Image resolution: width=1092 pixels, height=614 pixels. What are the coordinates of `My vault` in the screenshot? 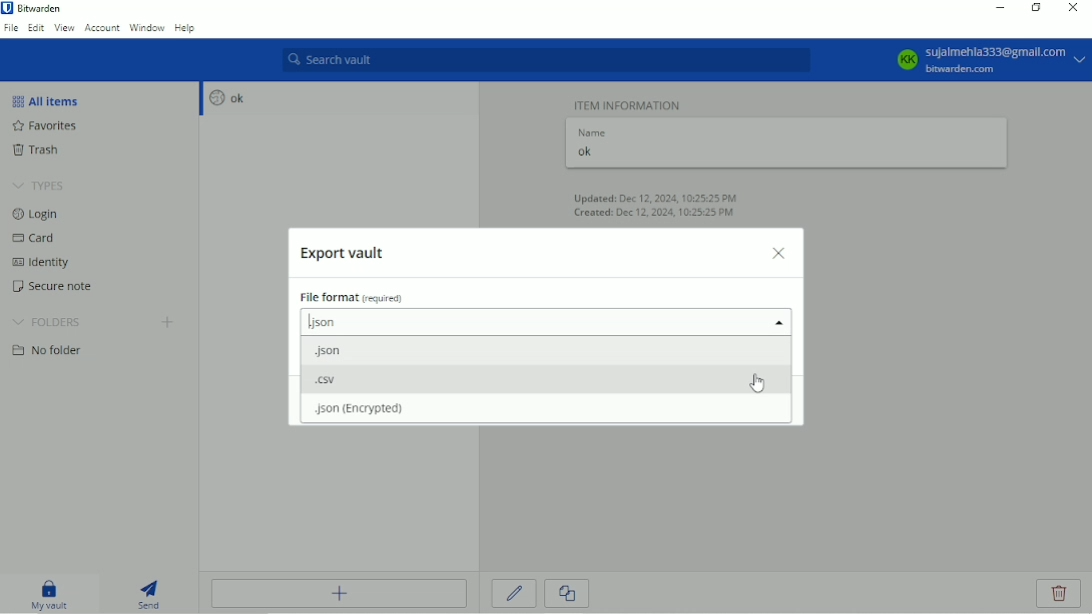 It's located at (49, 593).